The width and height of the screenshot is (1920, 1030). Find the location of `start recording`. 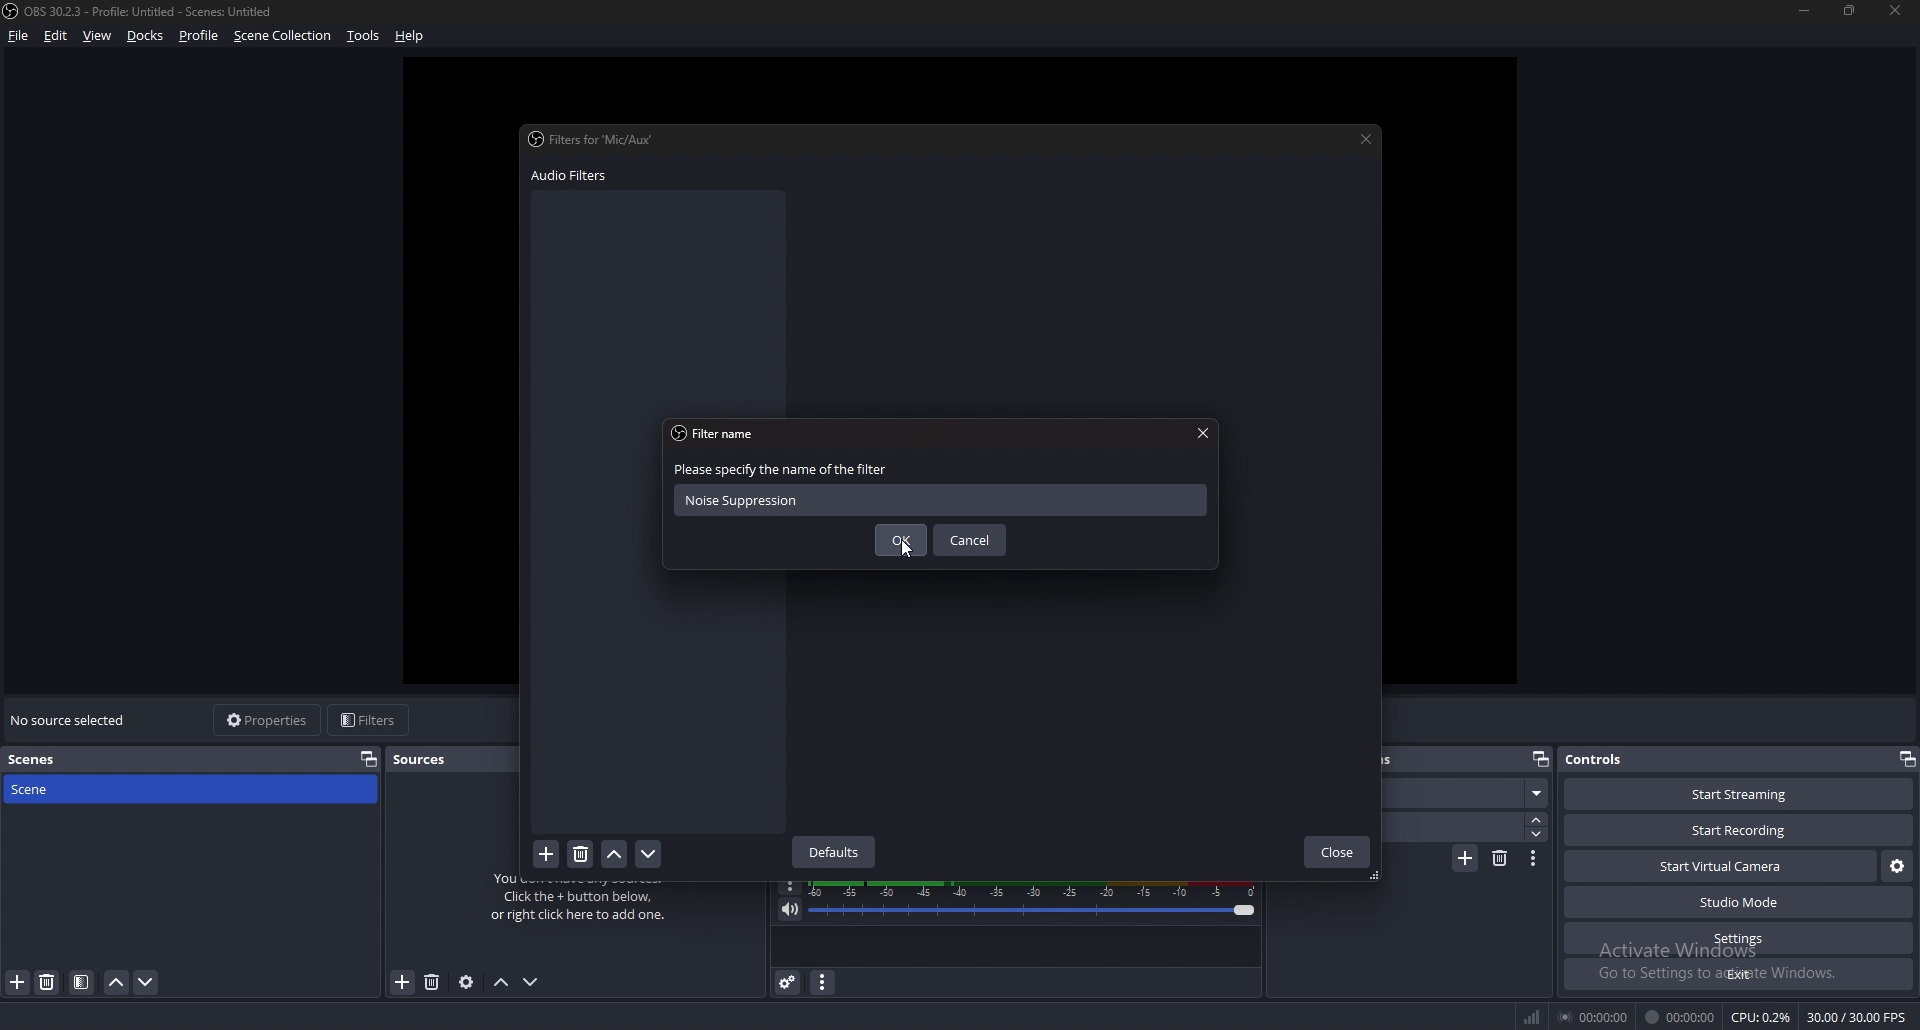

start recording is located at coordinates (1738, 830).